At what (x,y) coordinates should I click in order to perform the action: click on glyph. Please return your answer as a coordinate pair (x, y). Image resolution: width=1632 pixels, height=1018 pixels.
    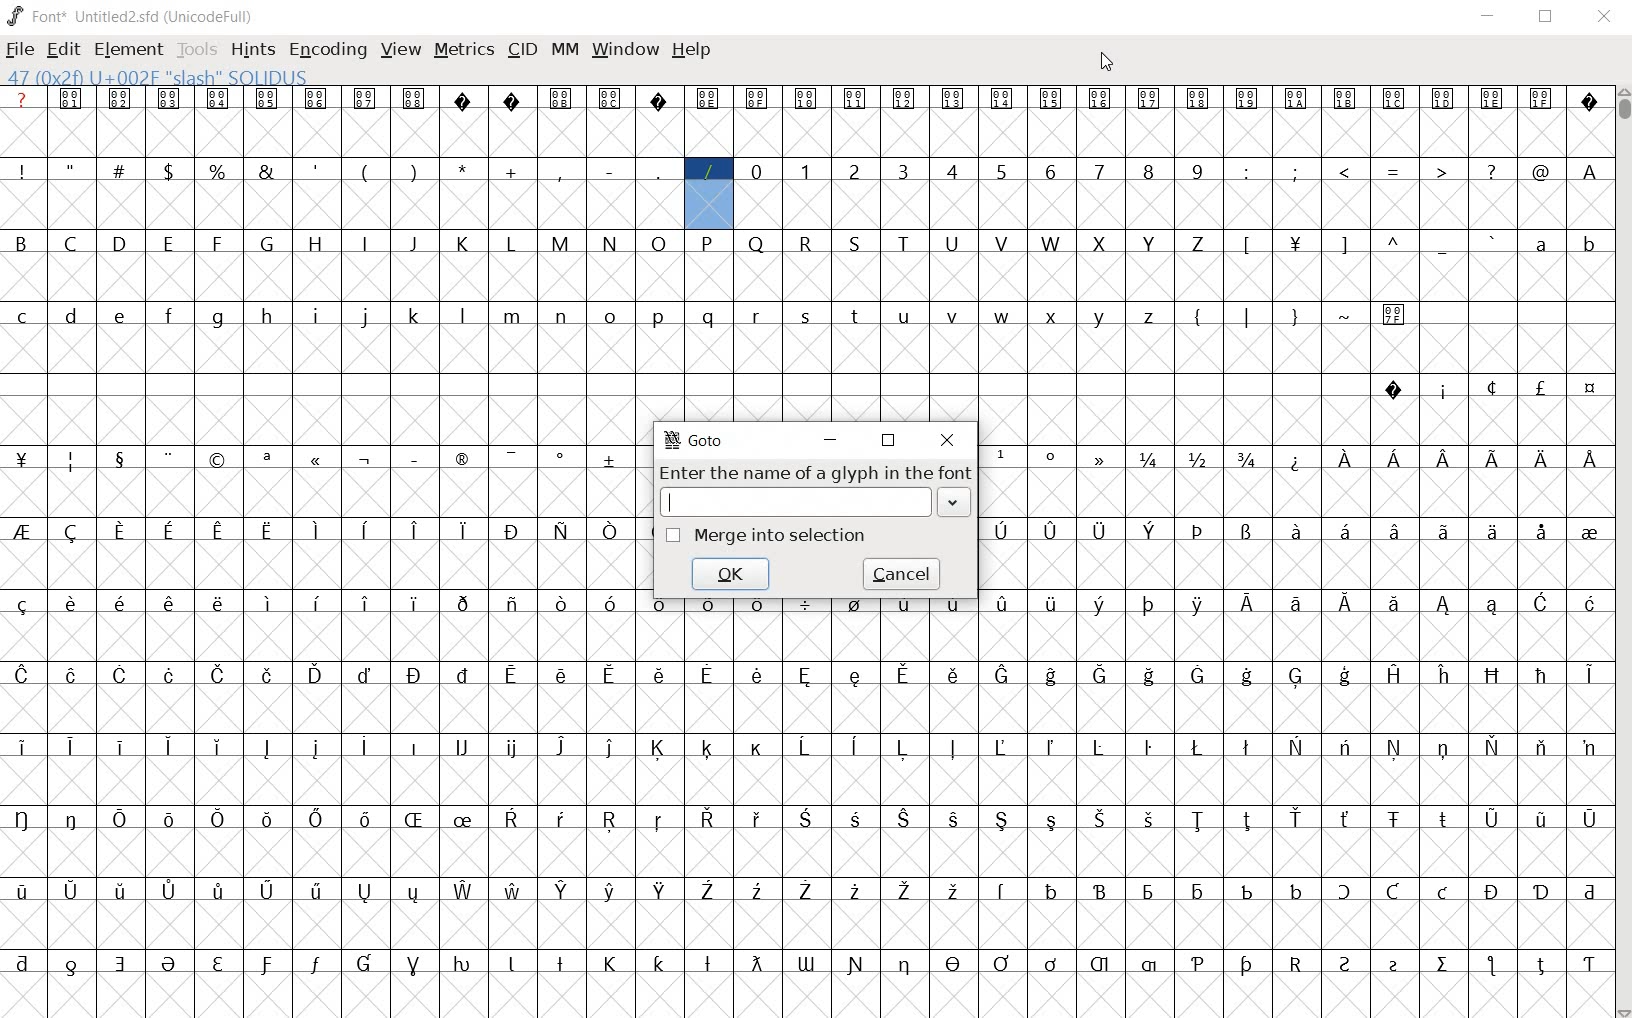
    Looking at the image, I should click on (512, 101).